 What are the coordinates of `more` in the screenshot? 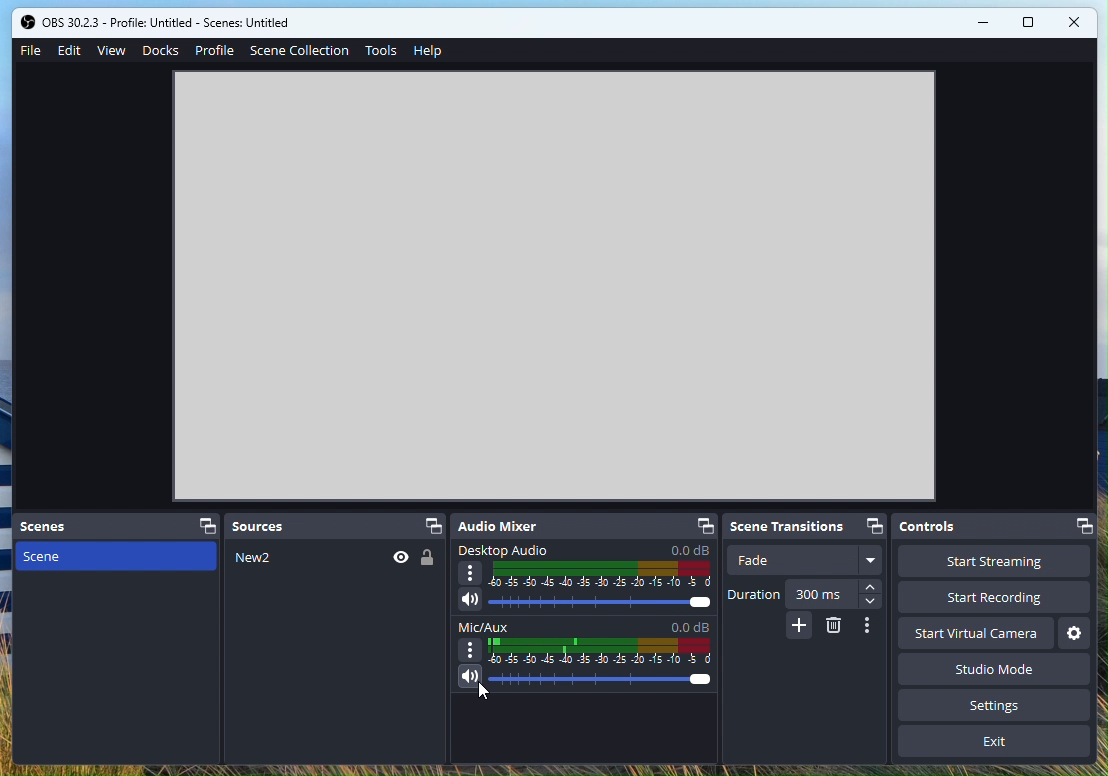 It's located at (874, 629).